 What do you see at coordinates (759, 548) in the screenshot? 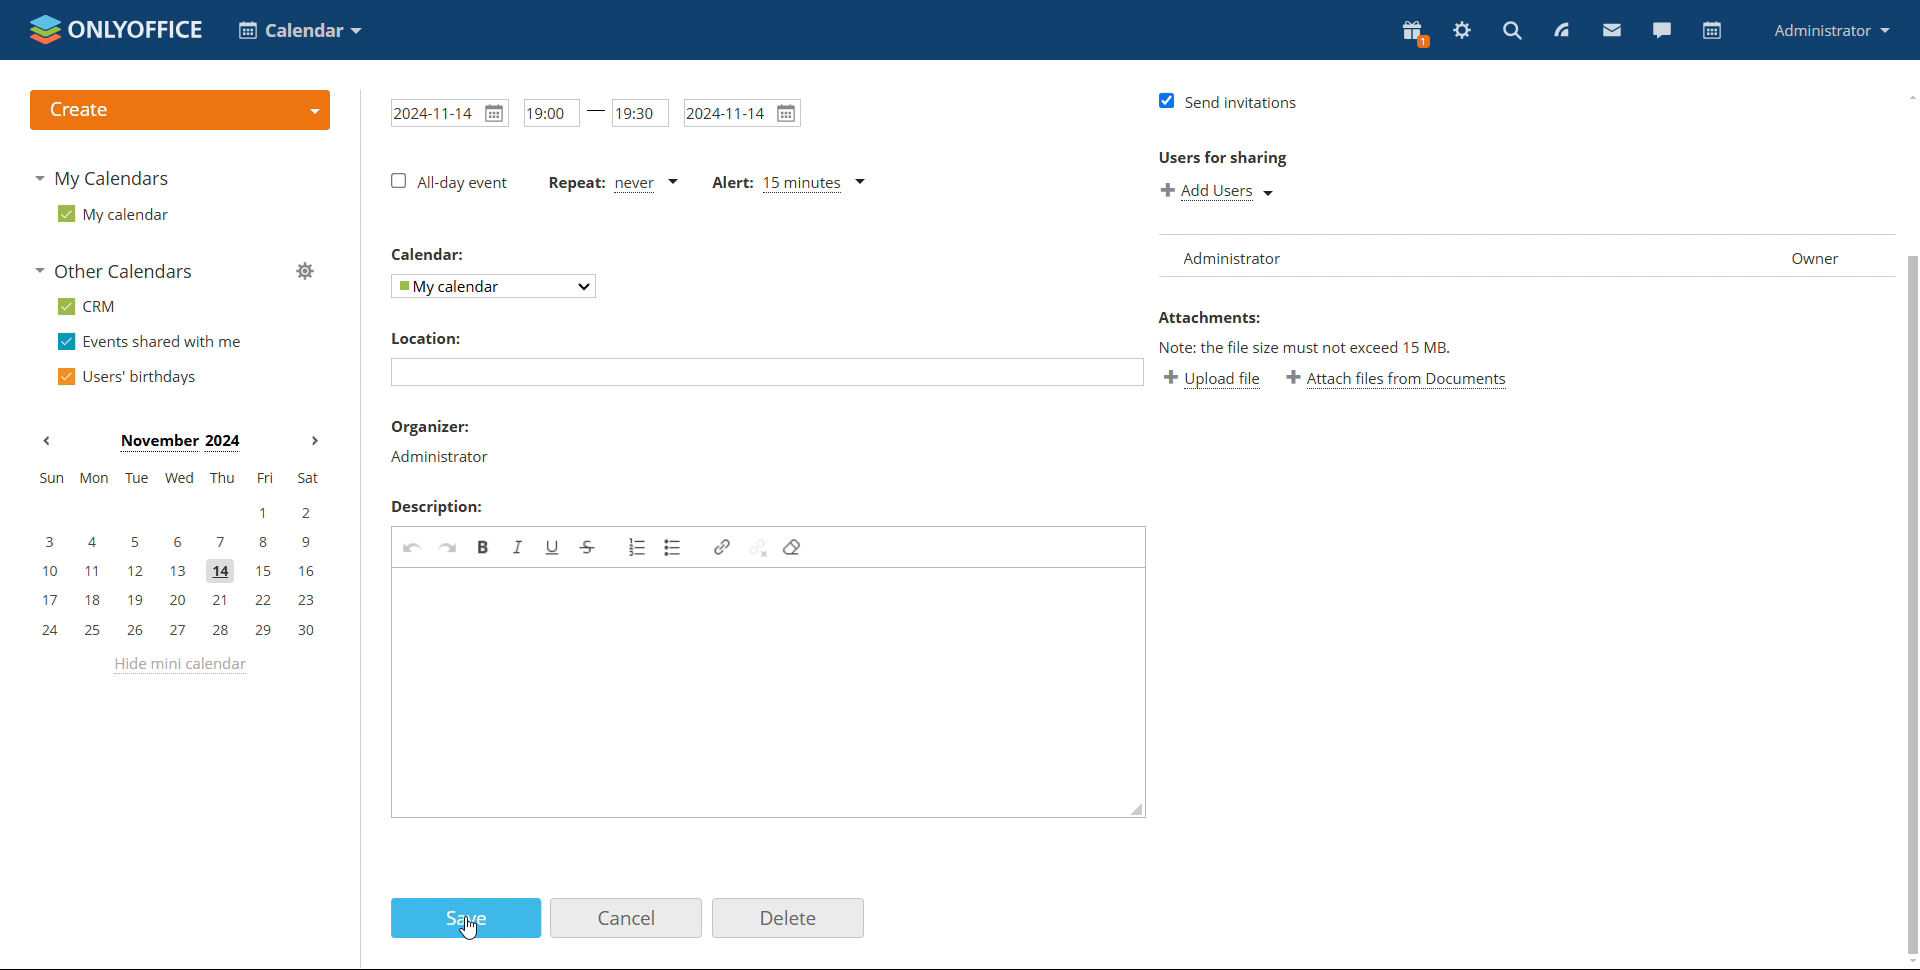
I see `unlink` at bounding box center [759, 548].